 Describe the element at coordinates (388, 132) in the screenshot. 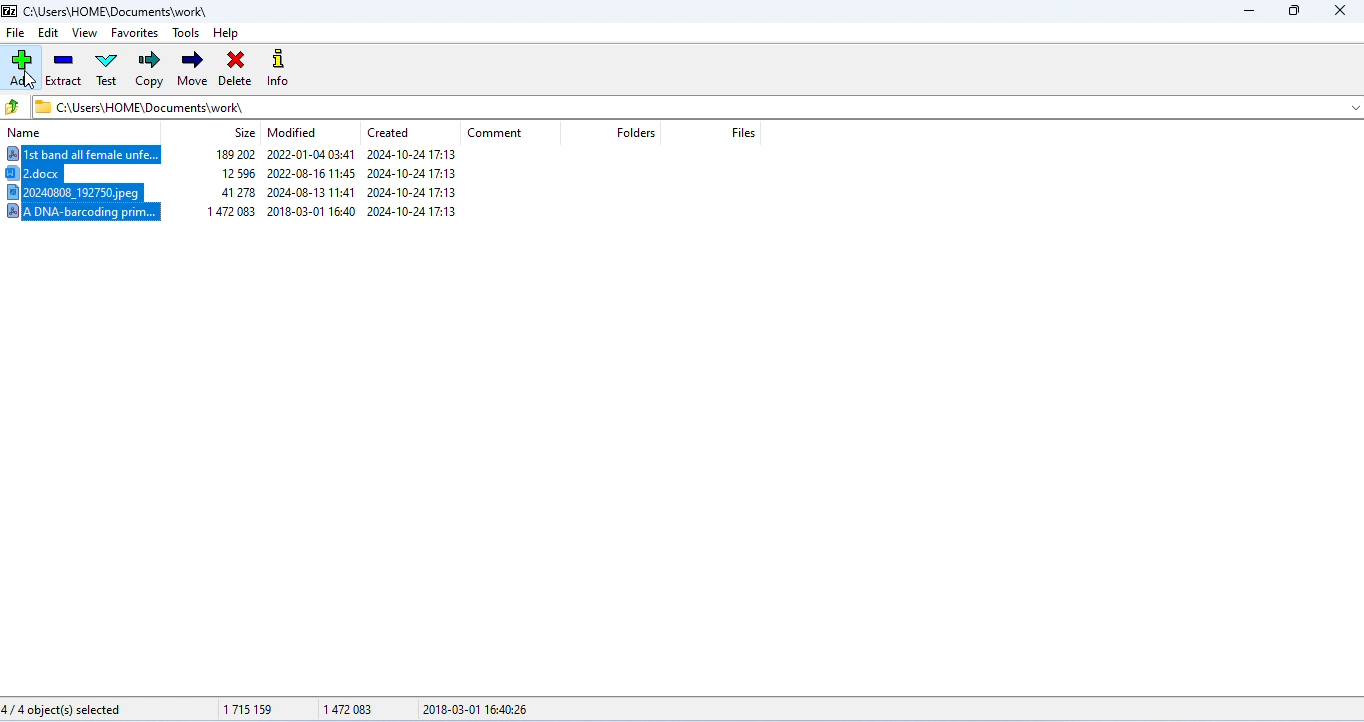

I see `created` at that location.